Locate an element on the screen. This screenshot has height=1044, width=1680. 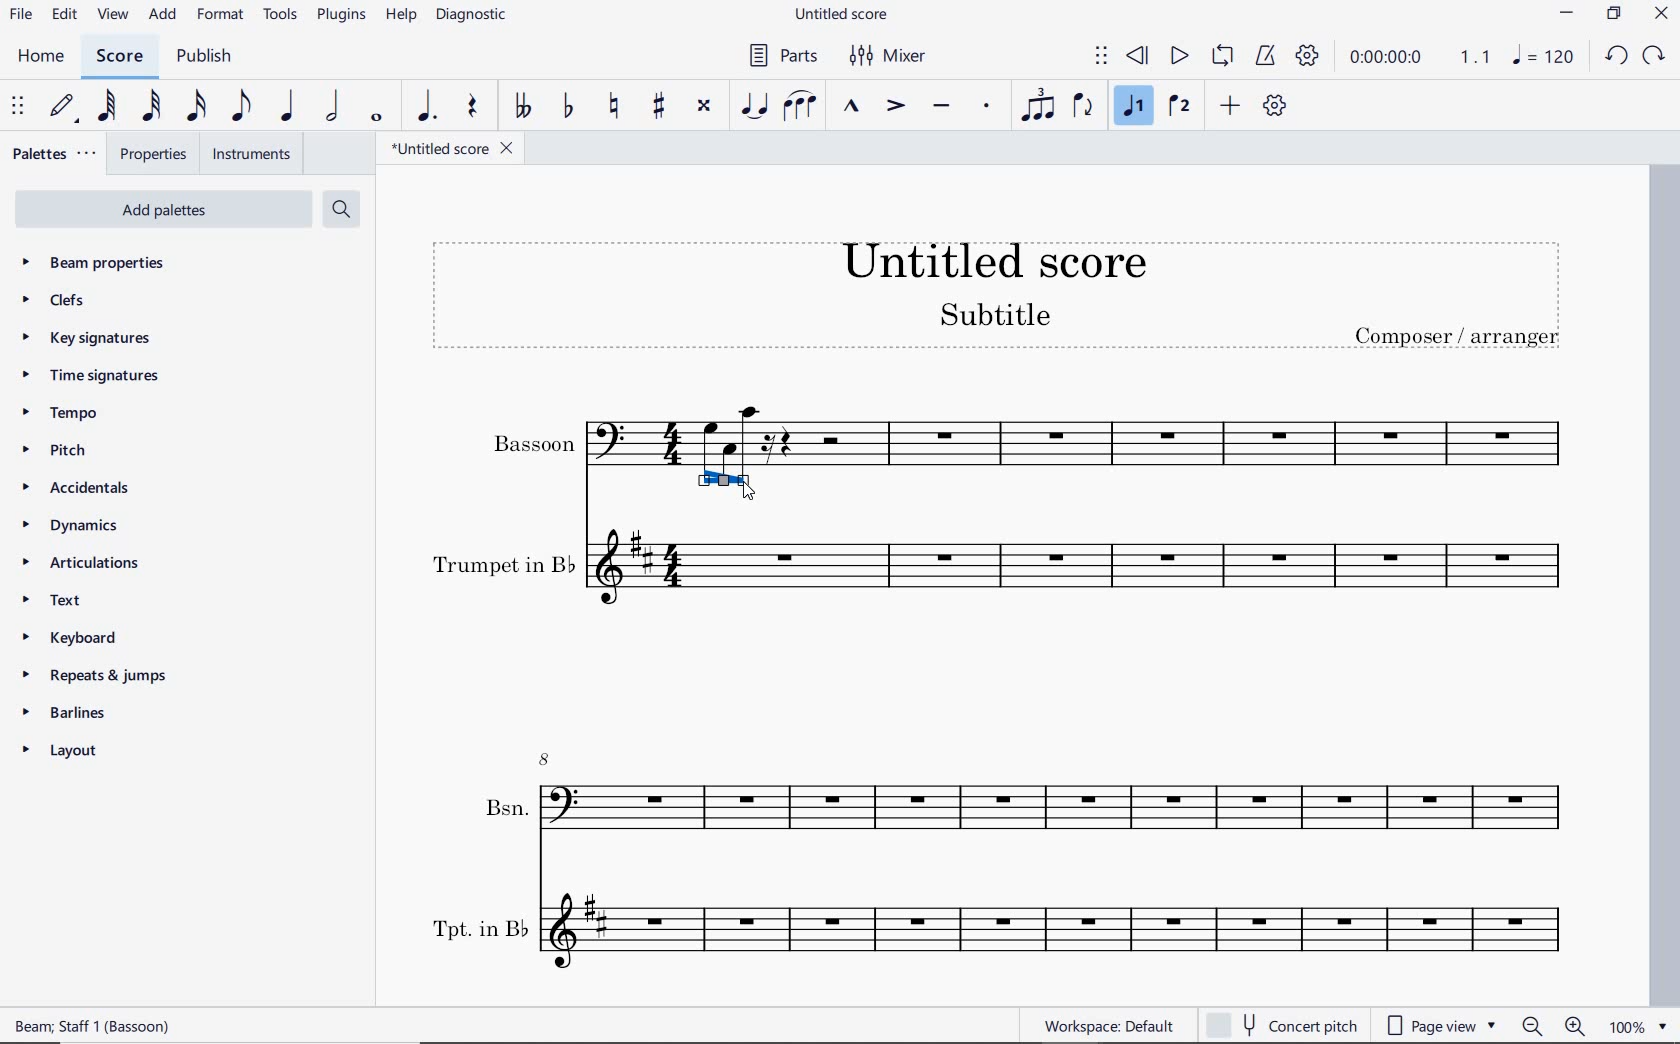
repeats & jumps is located at coordinates (103, 677).